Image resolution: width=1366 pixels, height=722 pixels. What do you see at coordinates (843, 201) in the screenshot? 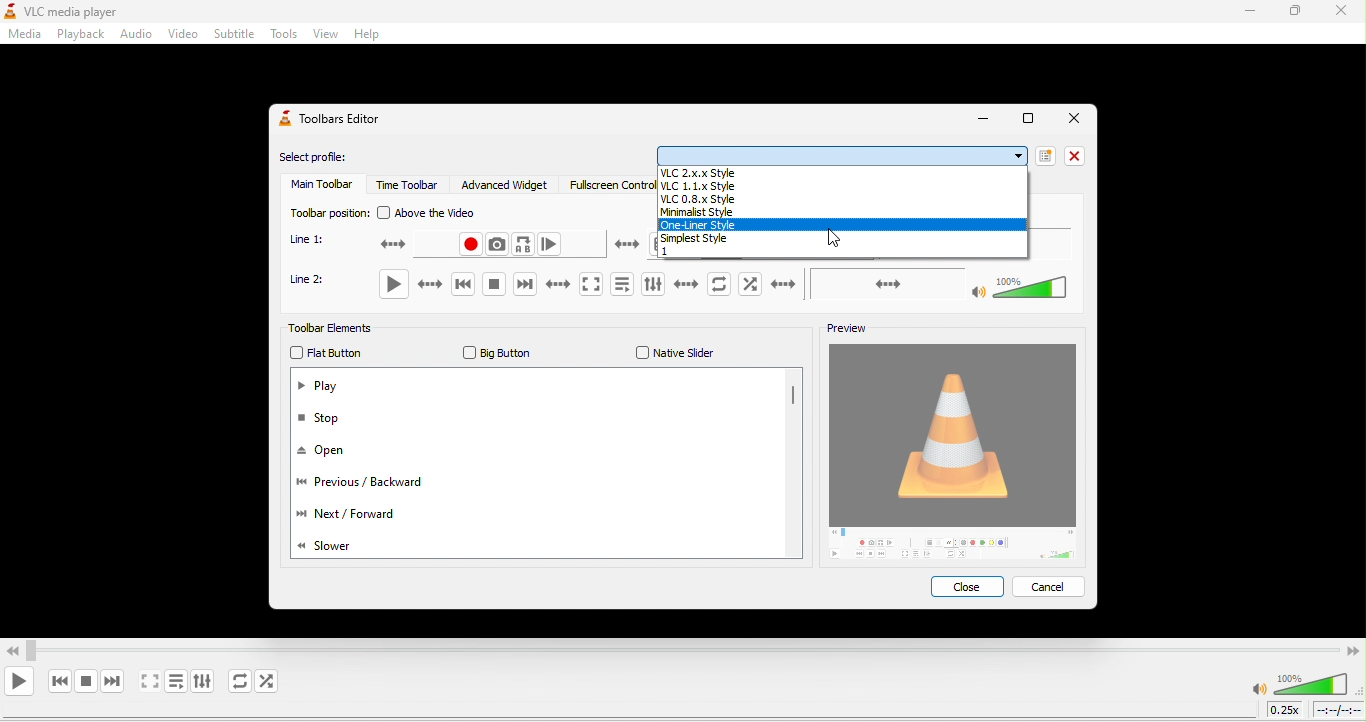
I see `vlc0.8*style` at bounding box center [843, 201].